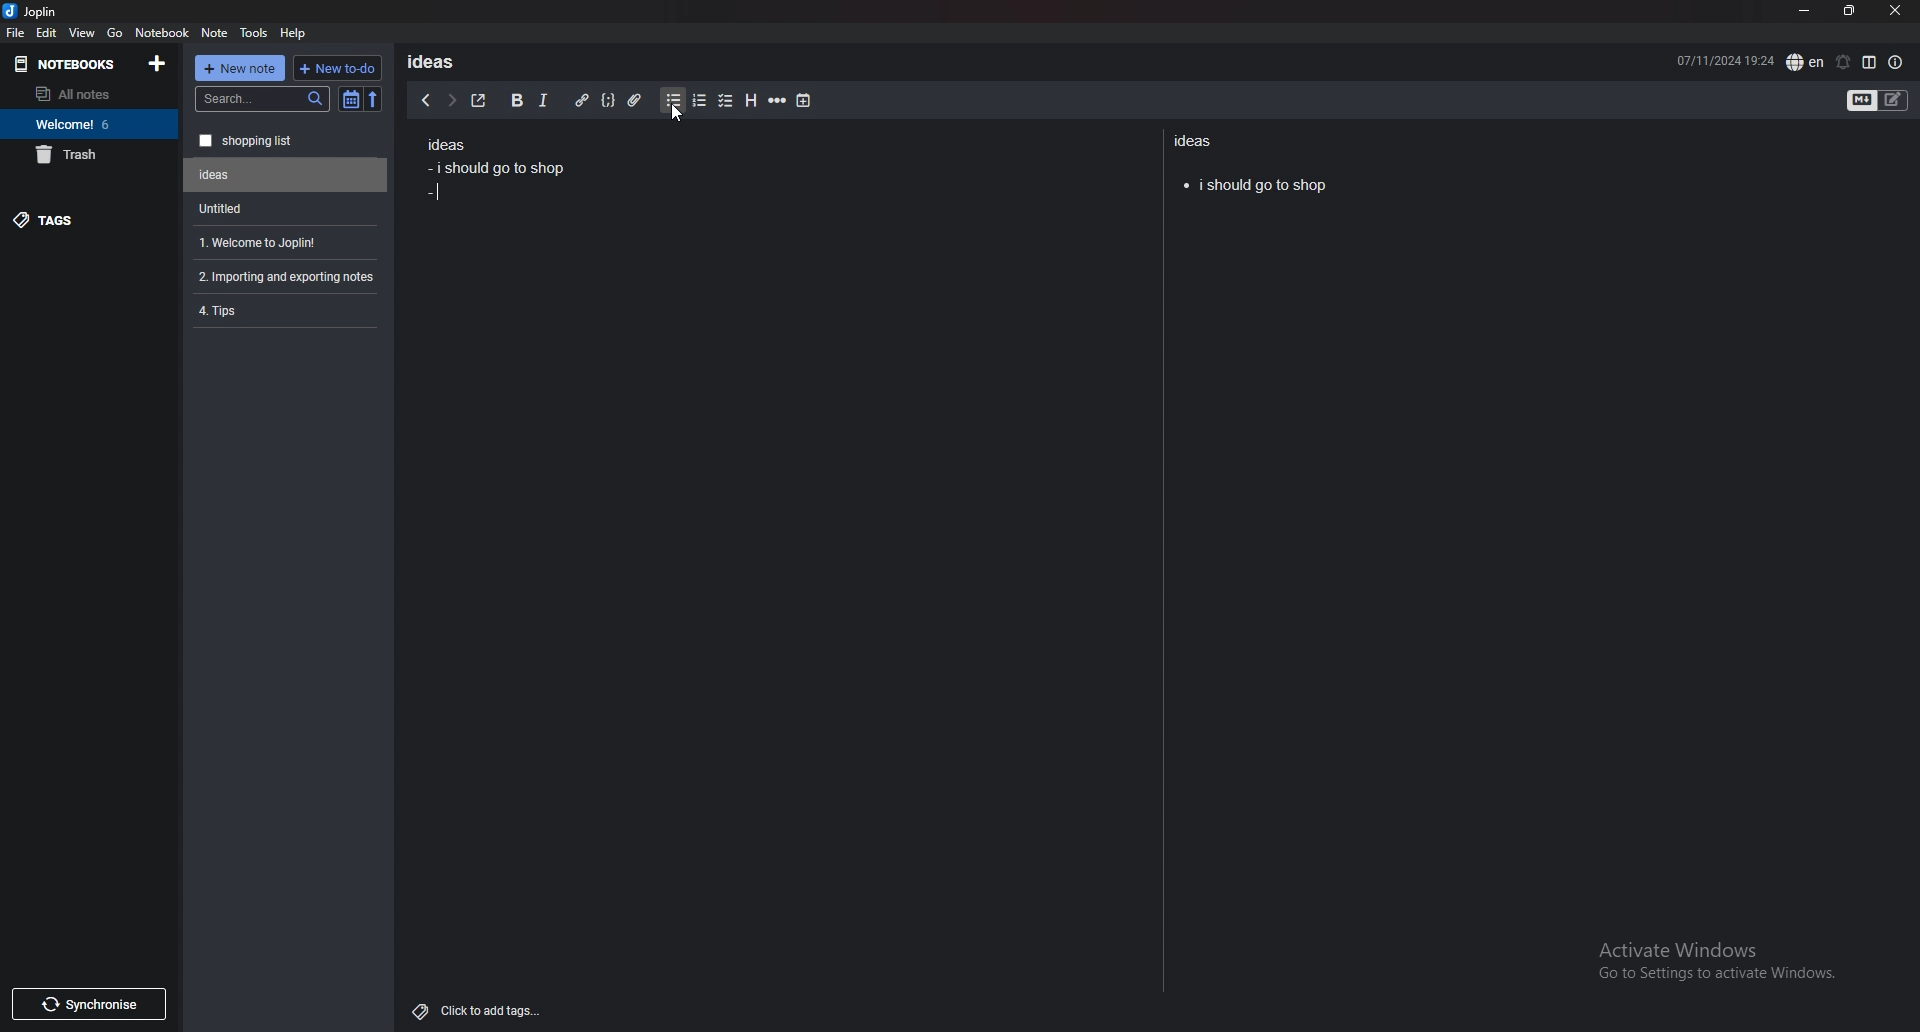 Image resolution: width=1920 pixels, height=1032 pixels. I want to click on Joplin, so click(46, 11).